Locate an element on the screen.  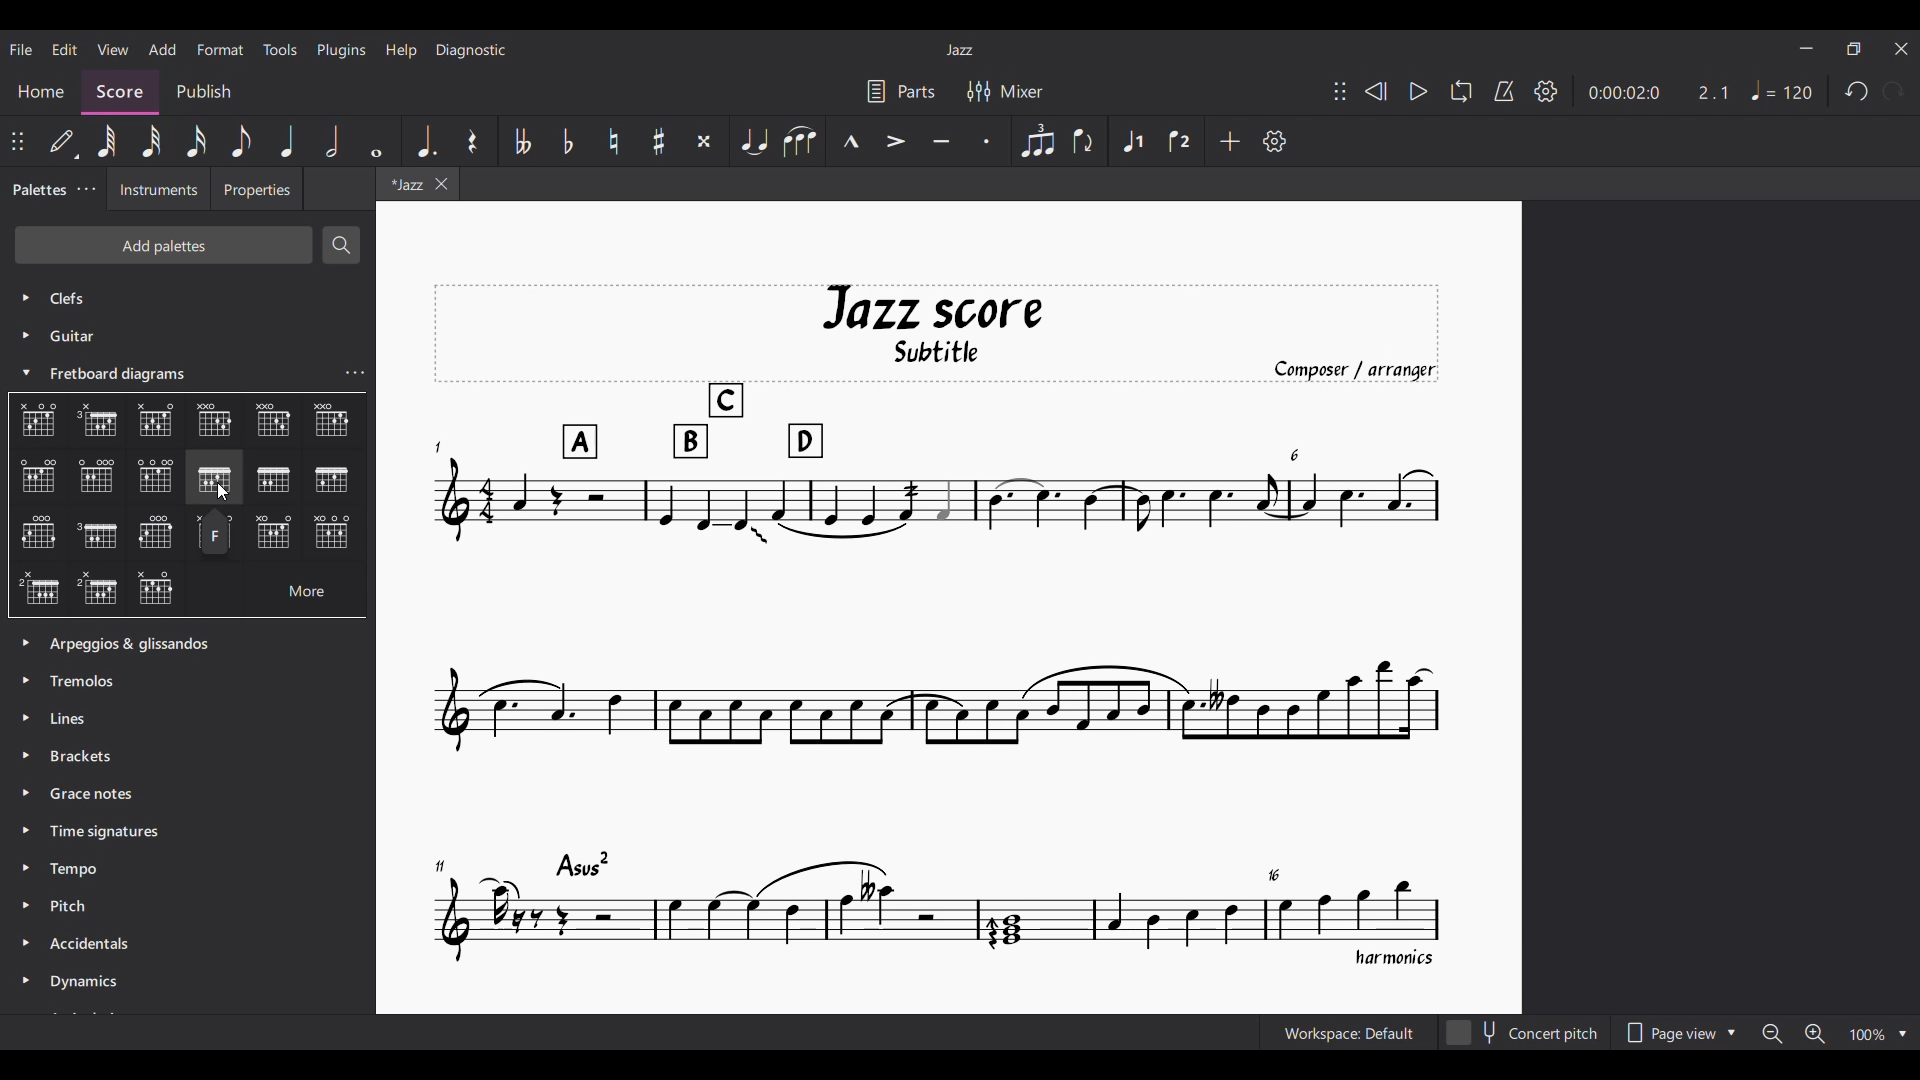
More is located at coordinates (289, 589).